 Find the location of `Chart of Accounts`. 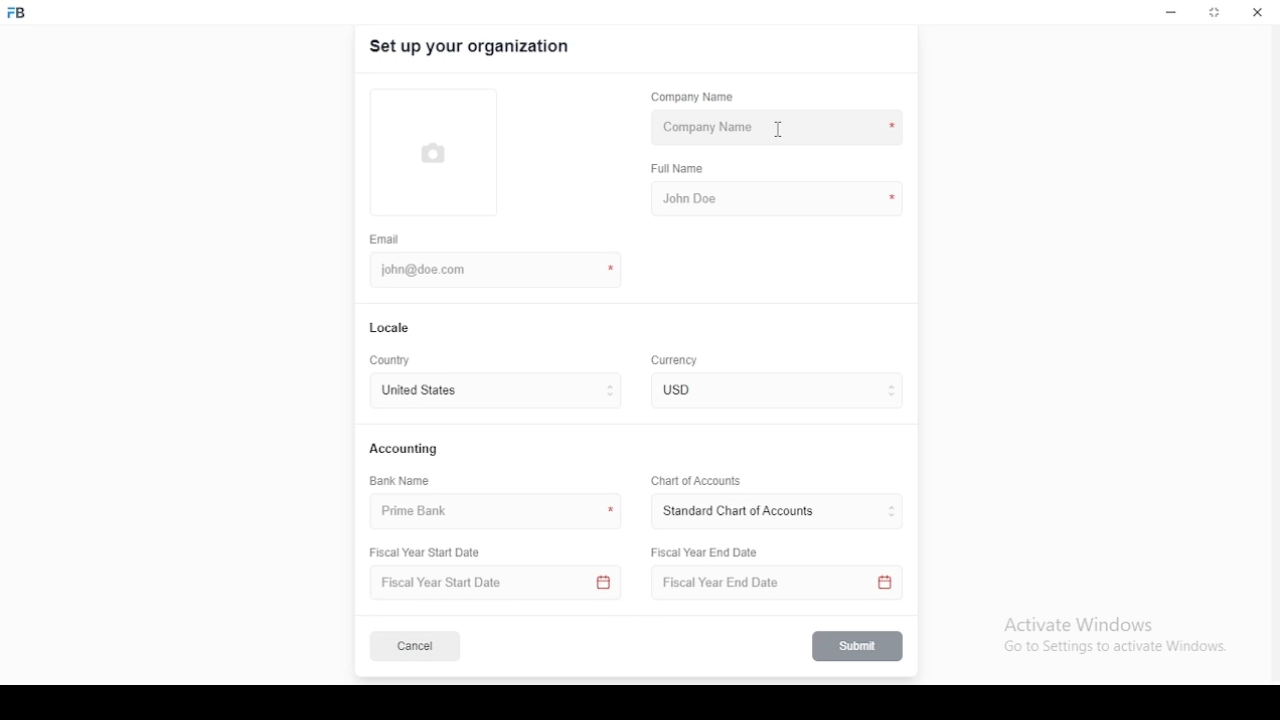

Chart of Accounts is located at coordinates (693, 480).